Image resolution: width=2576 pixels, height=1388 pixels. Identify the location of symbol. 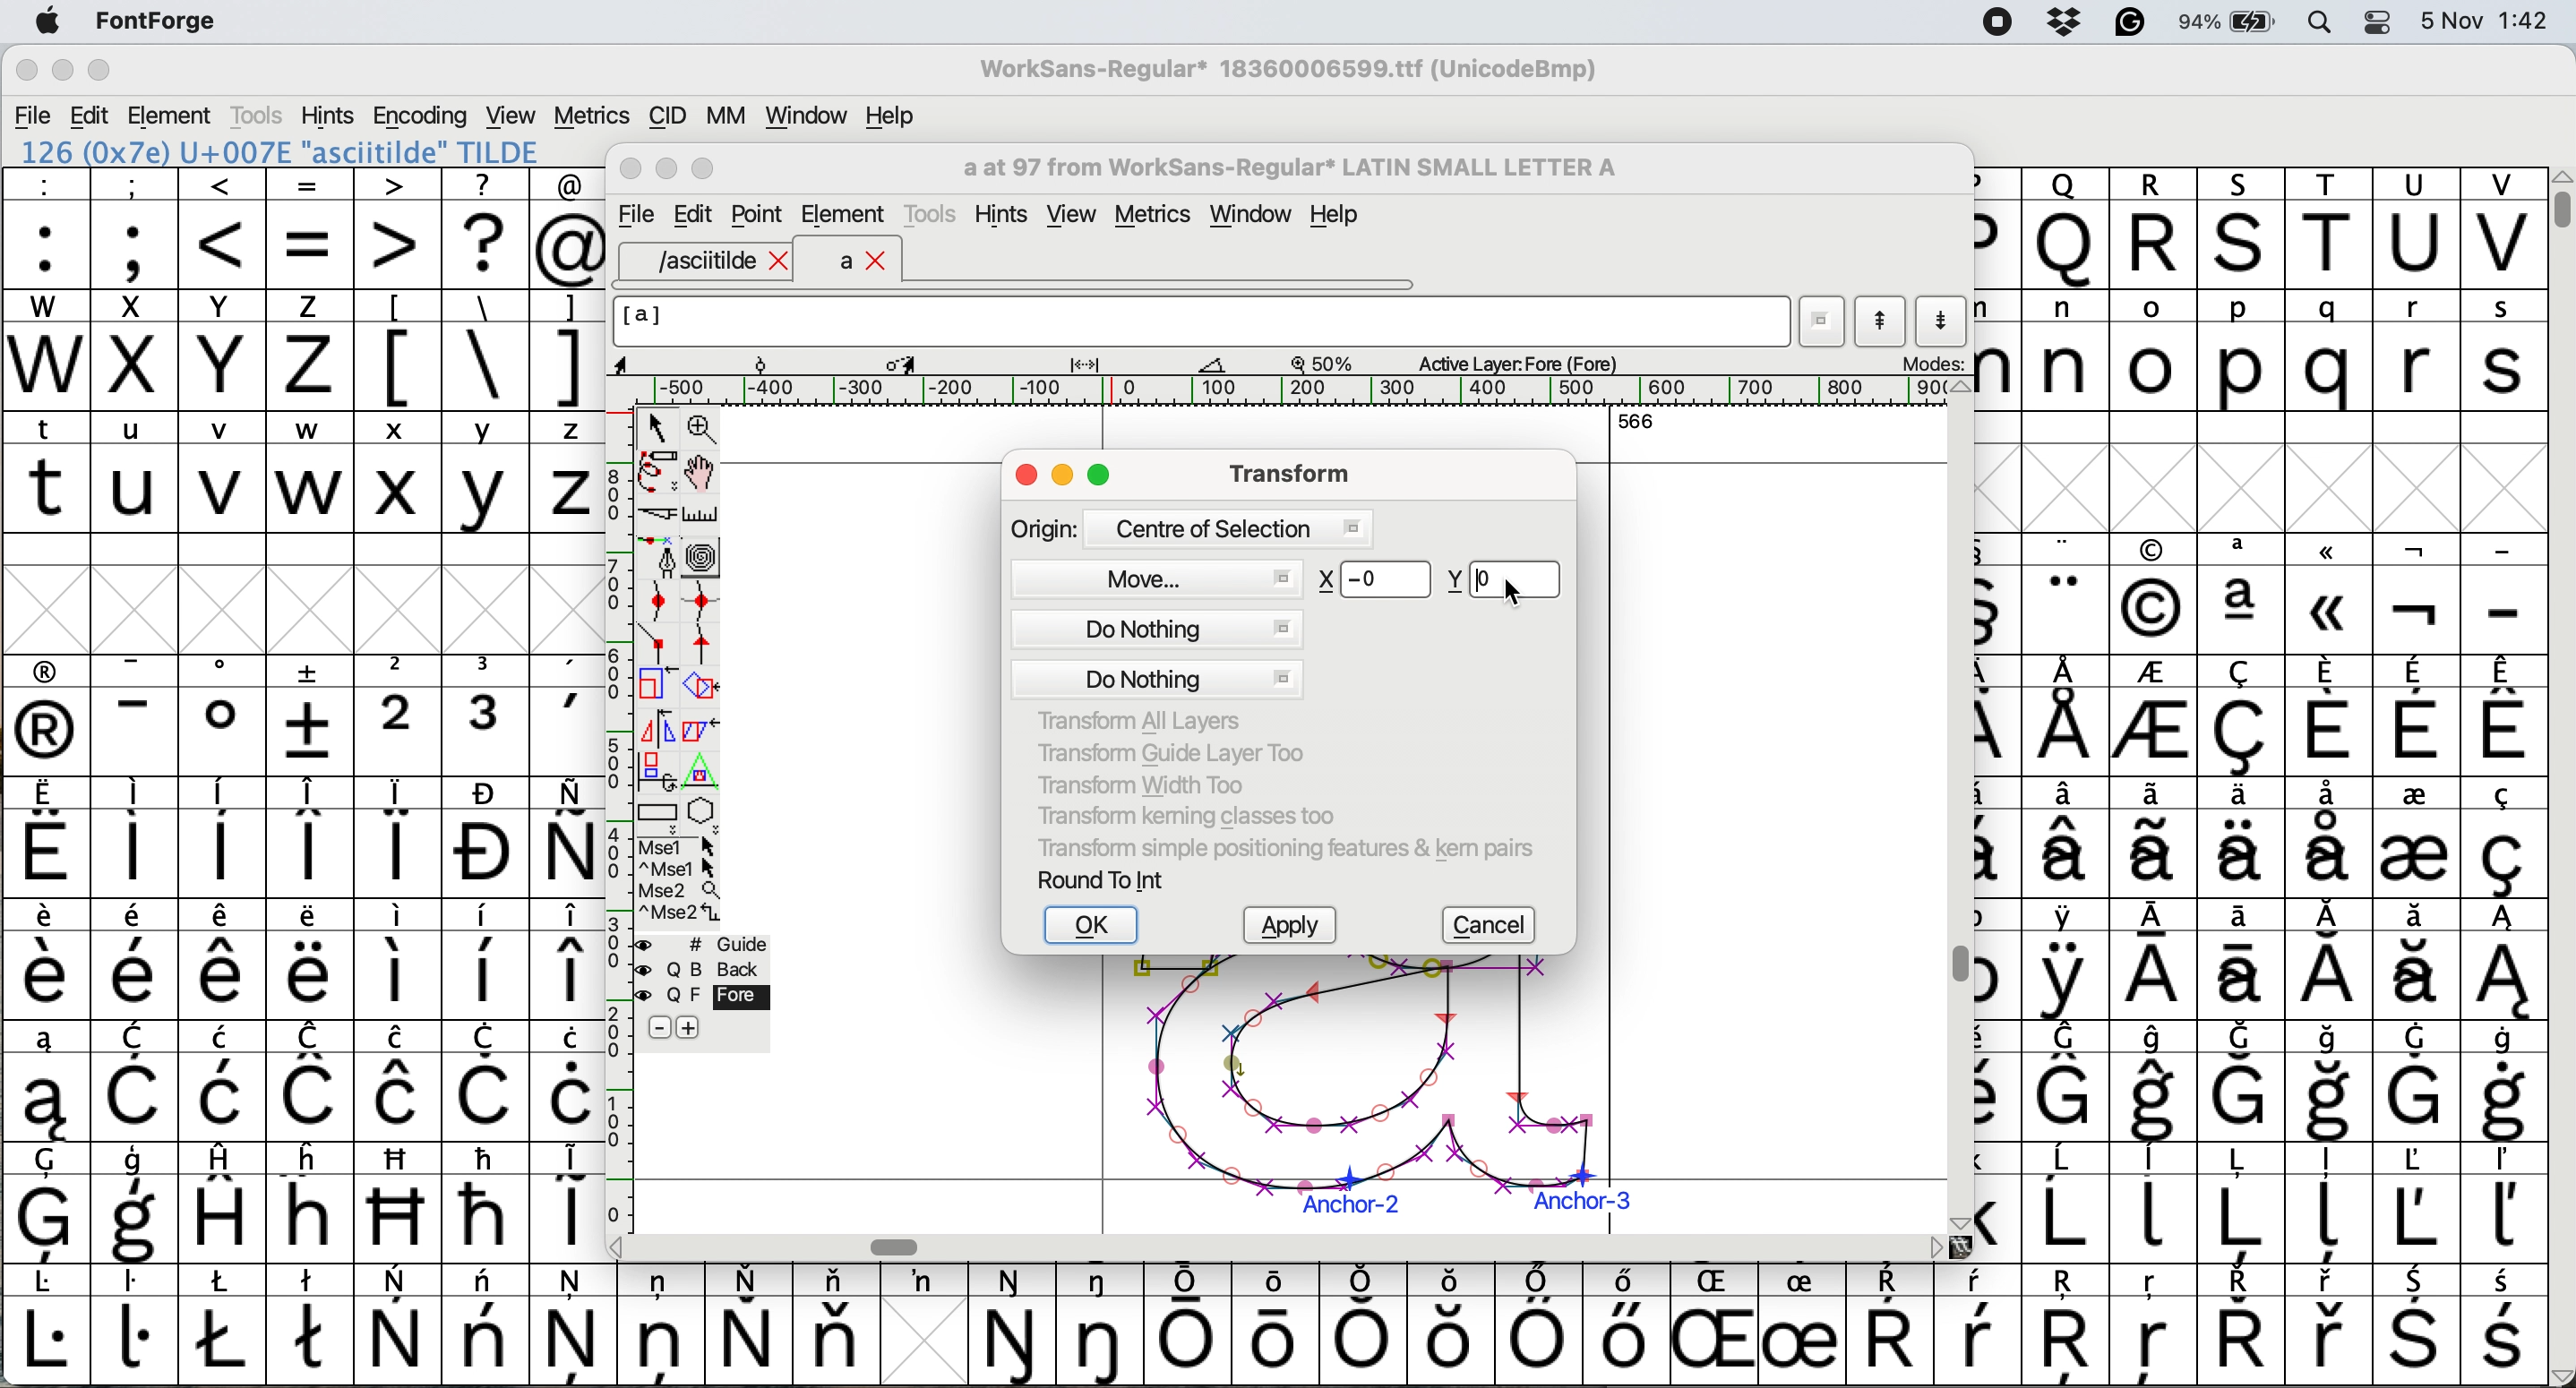
(2157, 1082).